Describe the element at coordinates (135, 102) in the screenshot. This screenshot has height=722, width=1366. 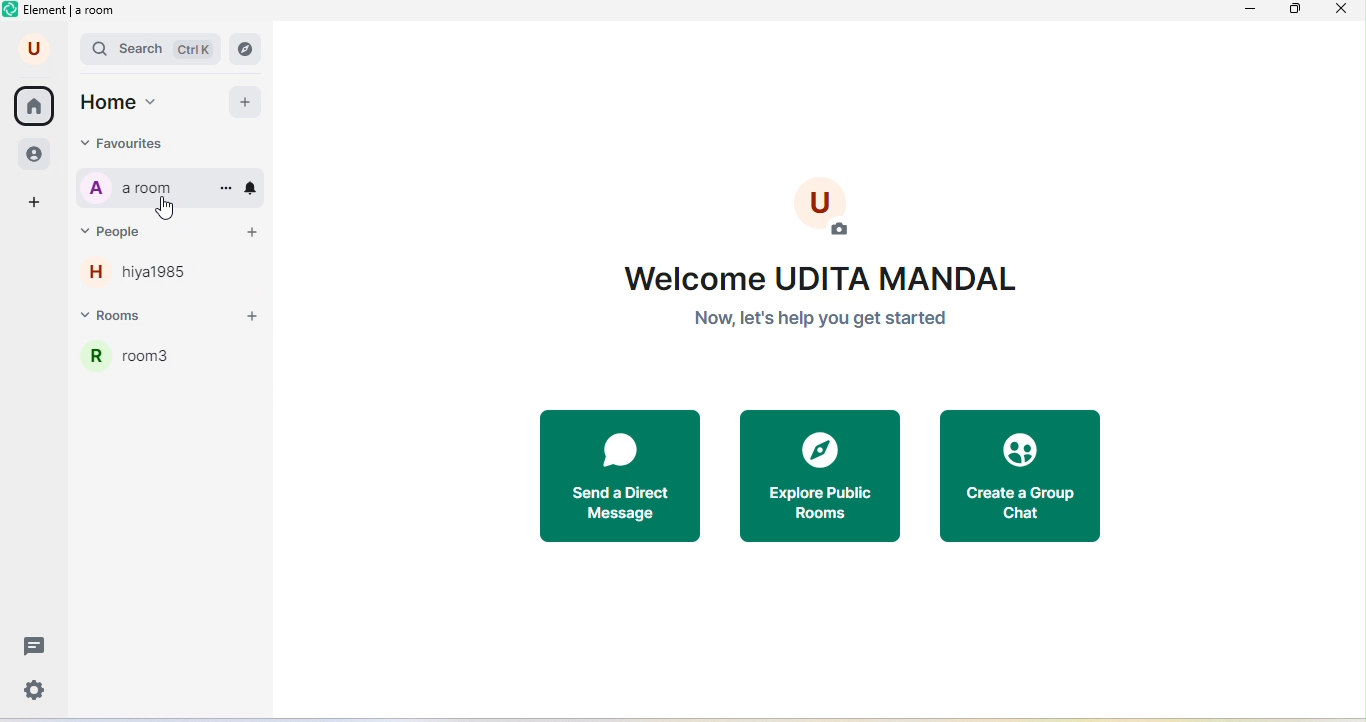
I see `home` at that location.